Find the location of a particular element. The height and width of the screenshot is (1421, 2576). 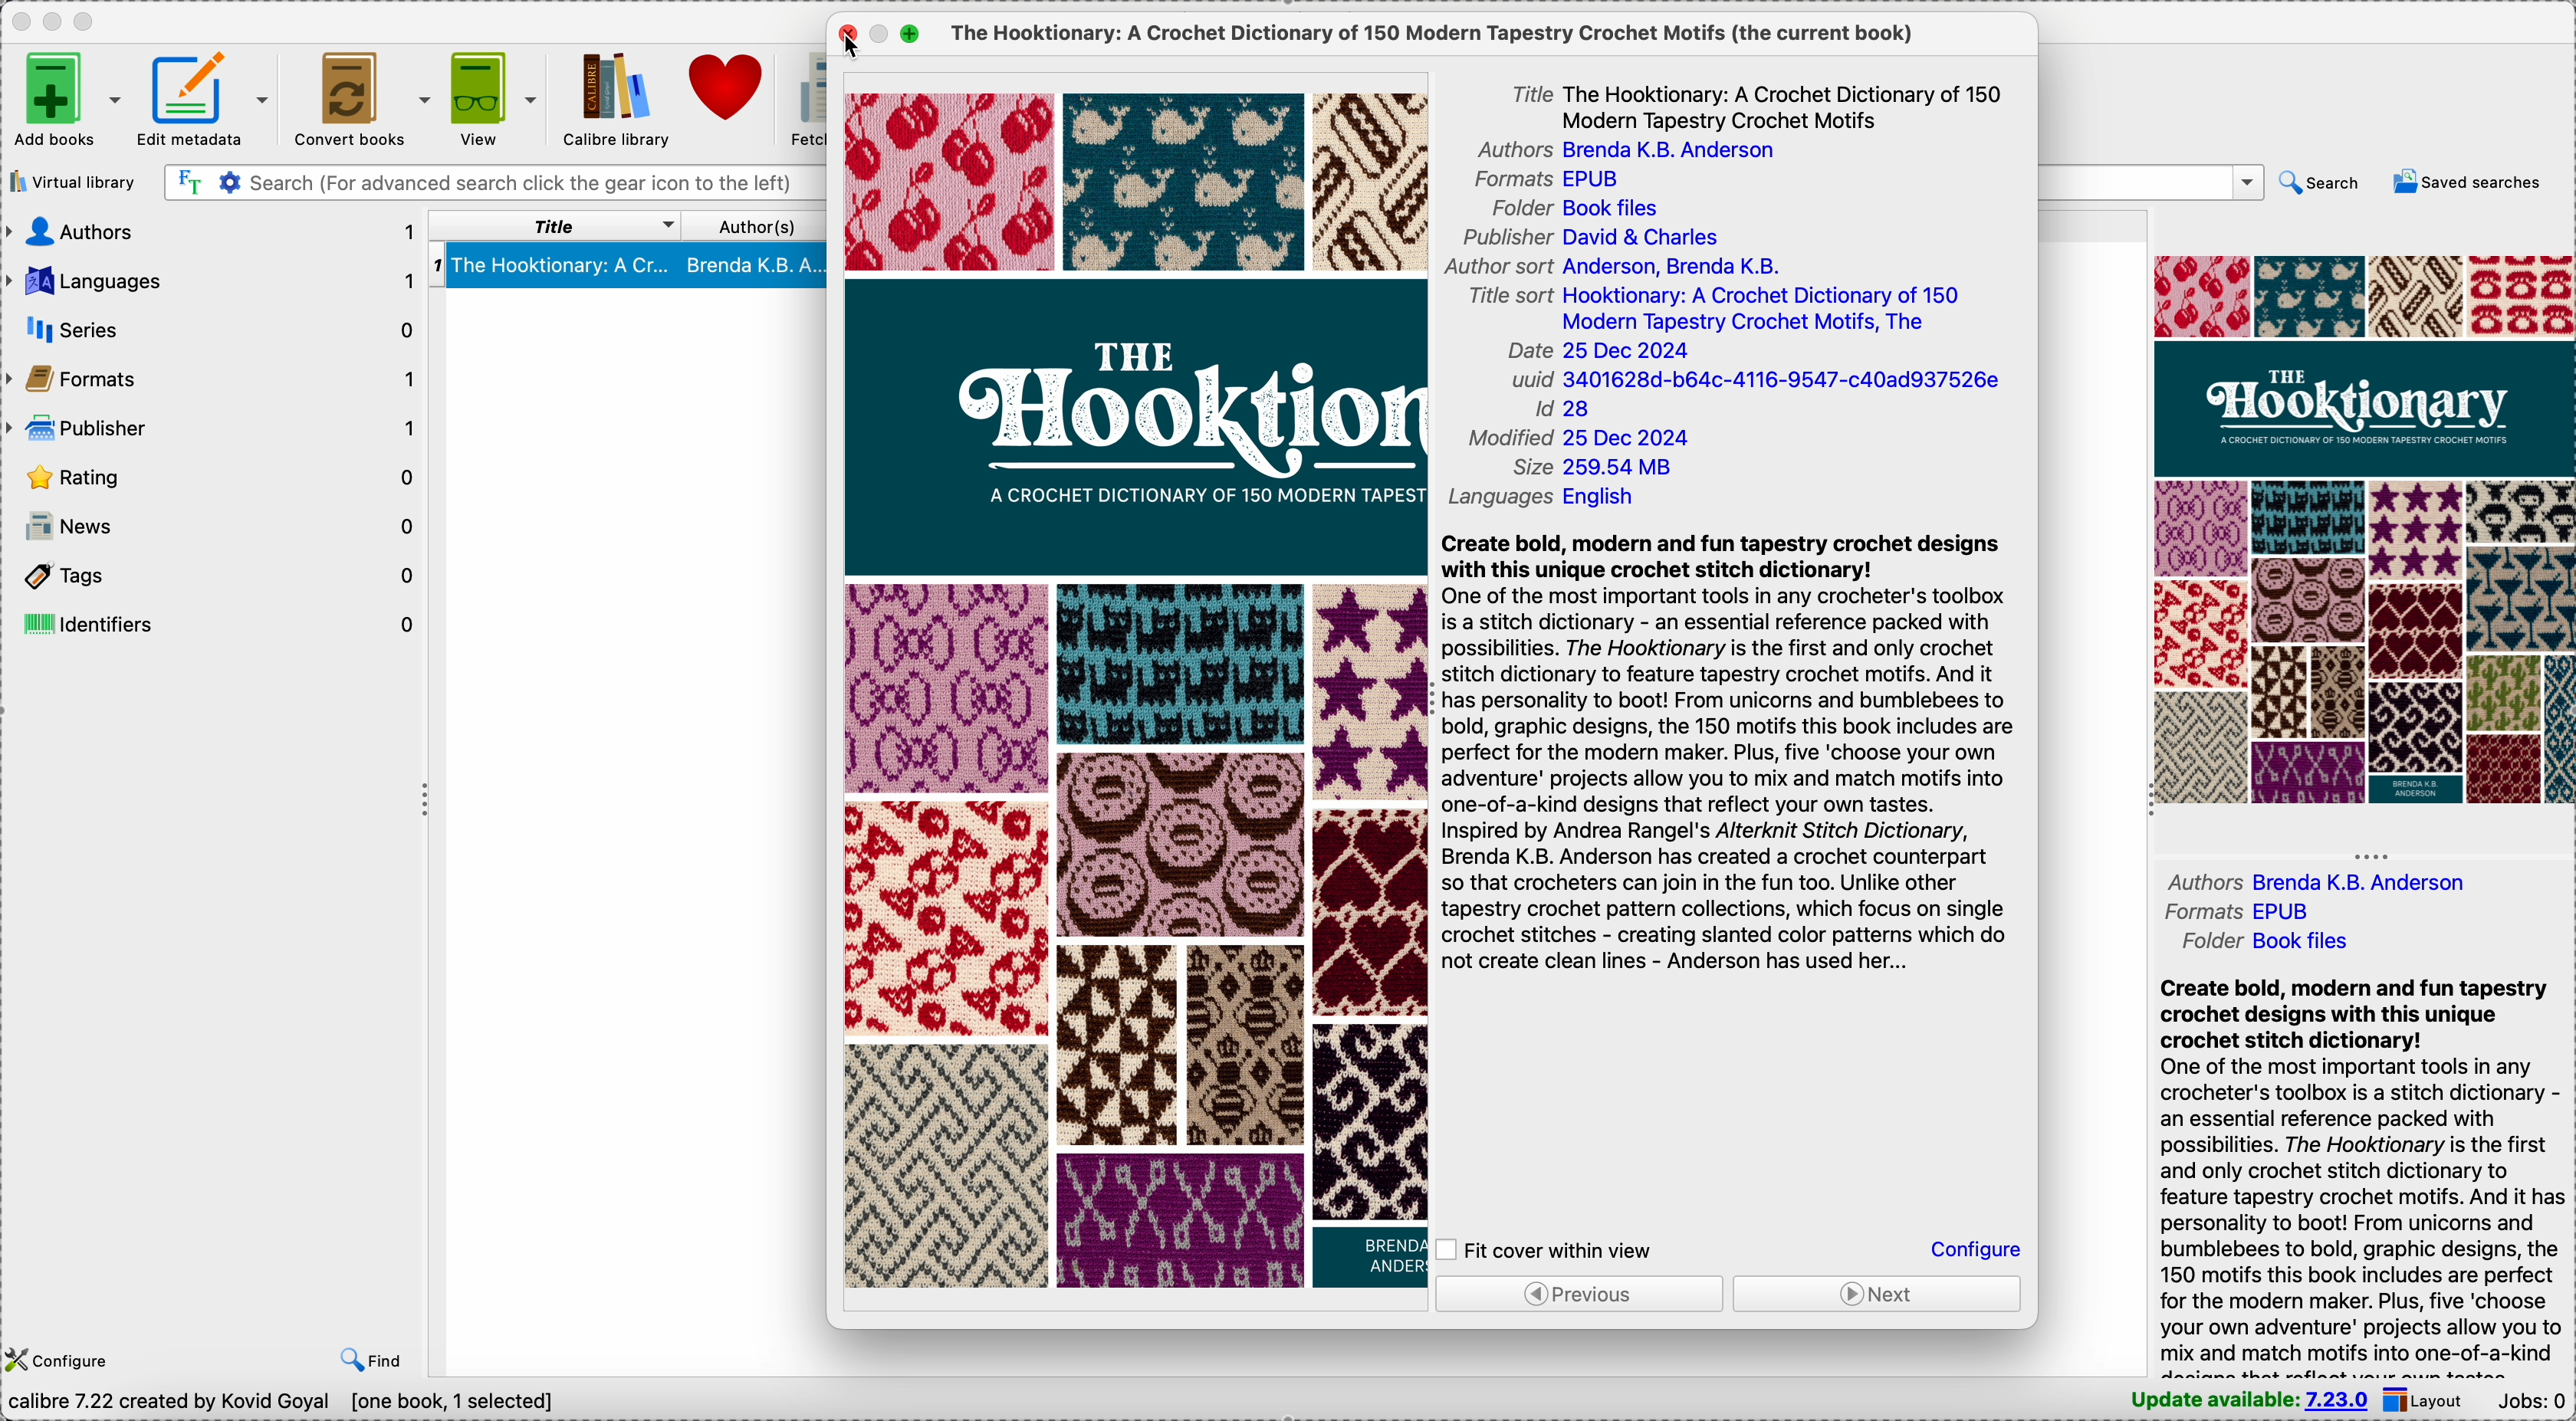

uuid is located at coordinates (1753, 380).